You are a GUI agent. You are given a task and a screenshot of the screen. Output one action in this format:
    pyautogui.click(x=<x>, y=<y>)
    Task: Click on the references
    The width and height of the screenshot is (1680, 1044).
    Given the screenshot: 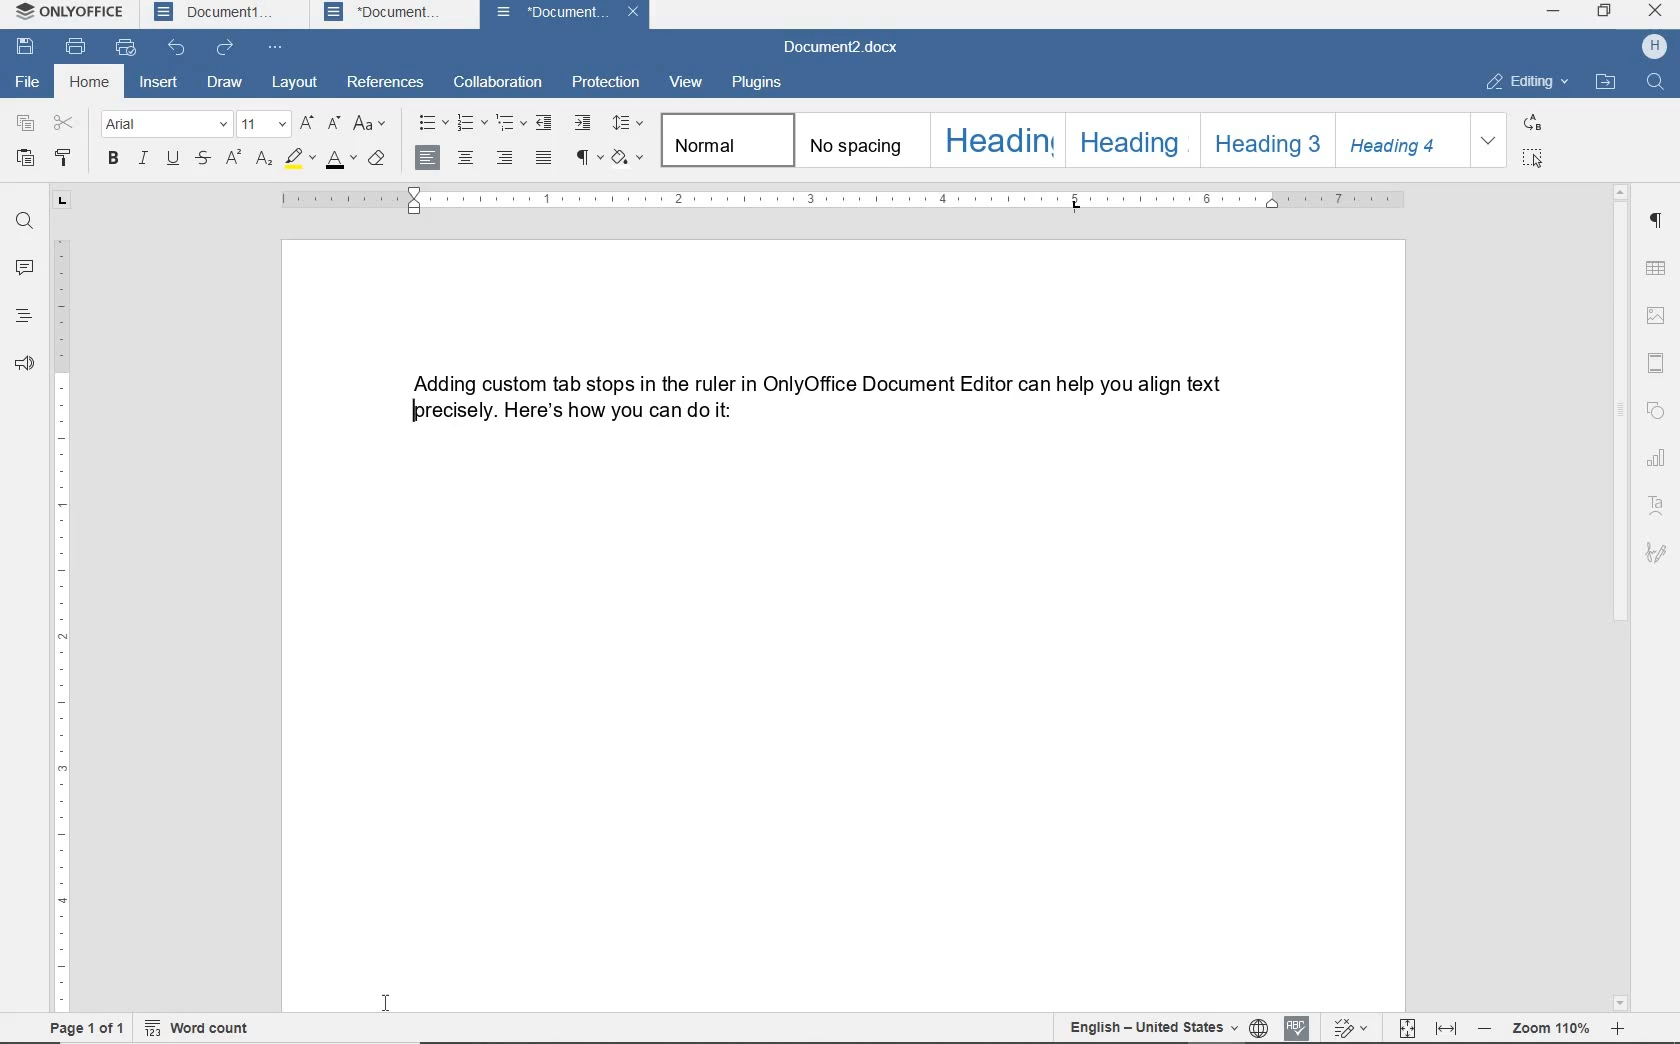 What is the action you would take?
    pyautogui.click(x=386, y=82)
    